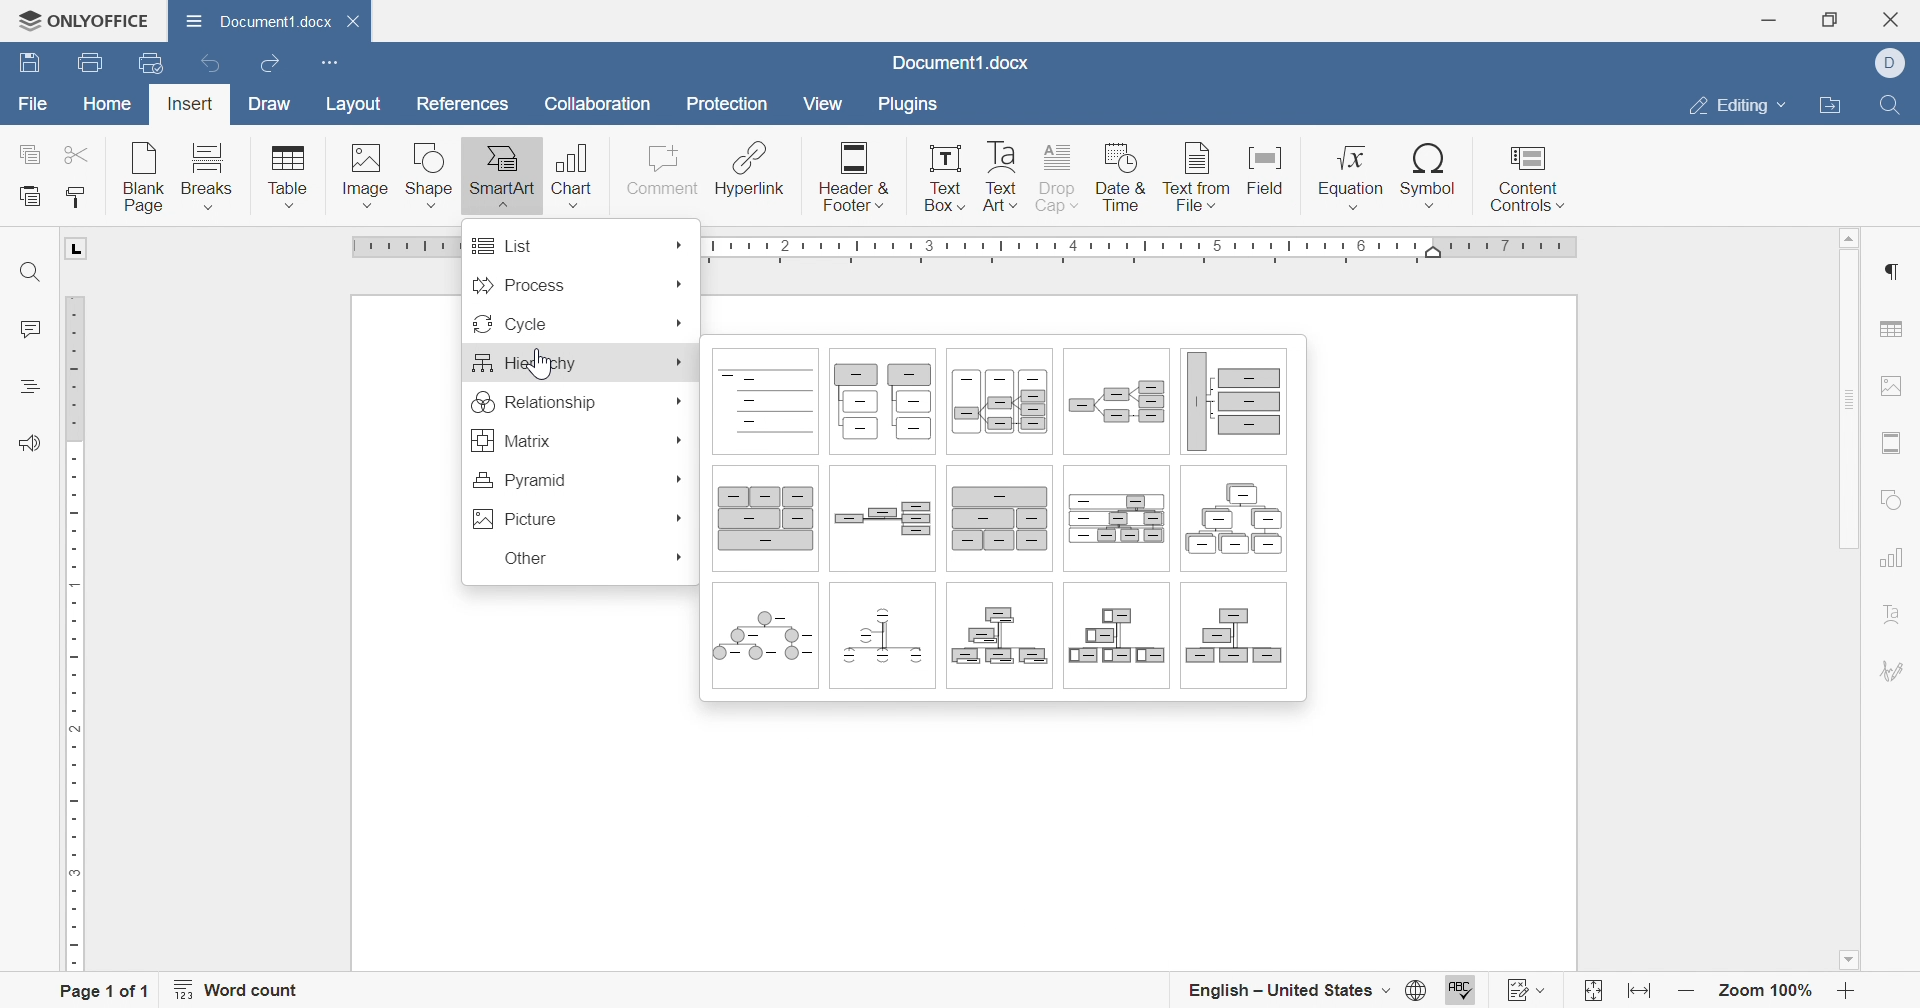 The image size is (1920, 1008). I want to click on View, so click(821, 106).